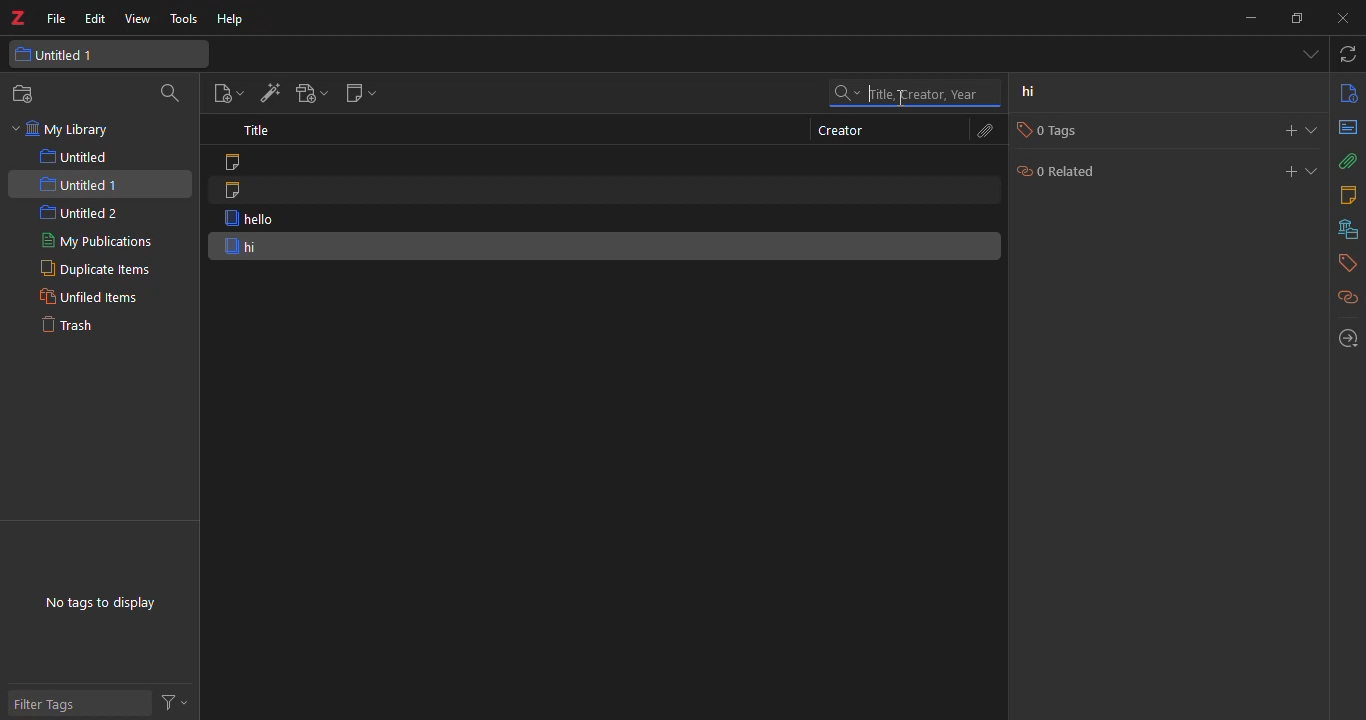 The height and width of the screenshot is (720, 1366). Describe the element at coordinates (82, 212) in the screenshot. I see `untitled 2` at that location.